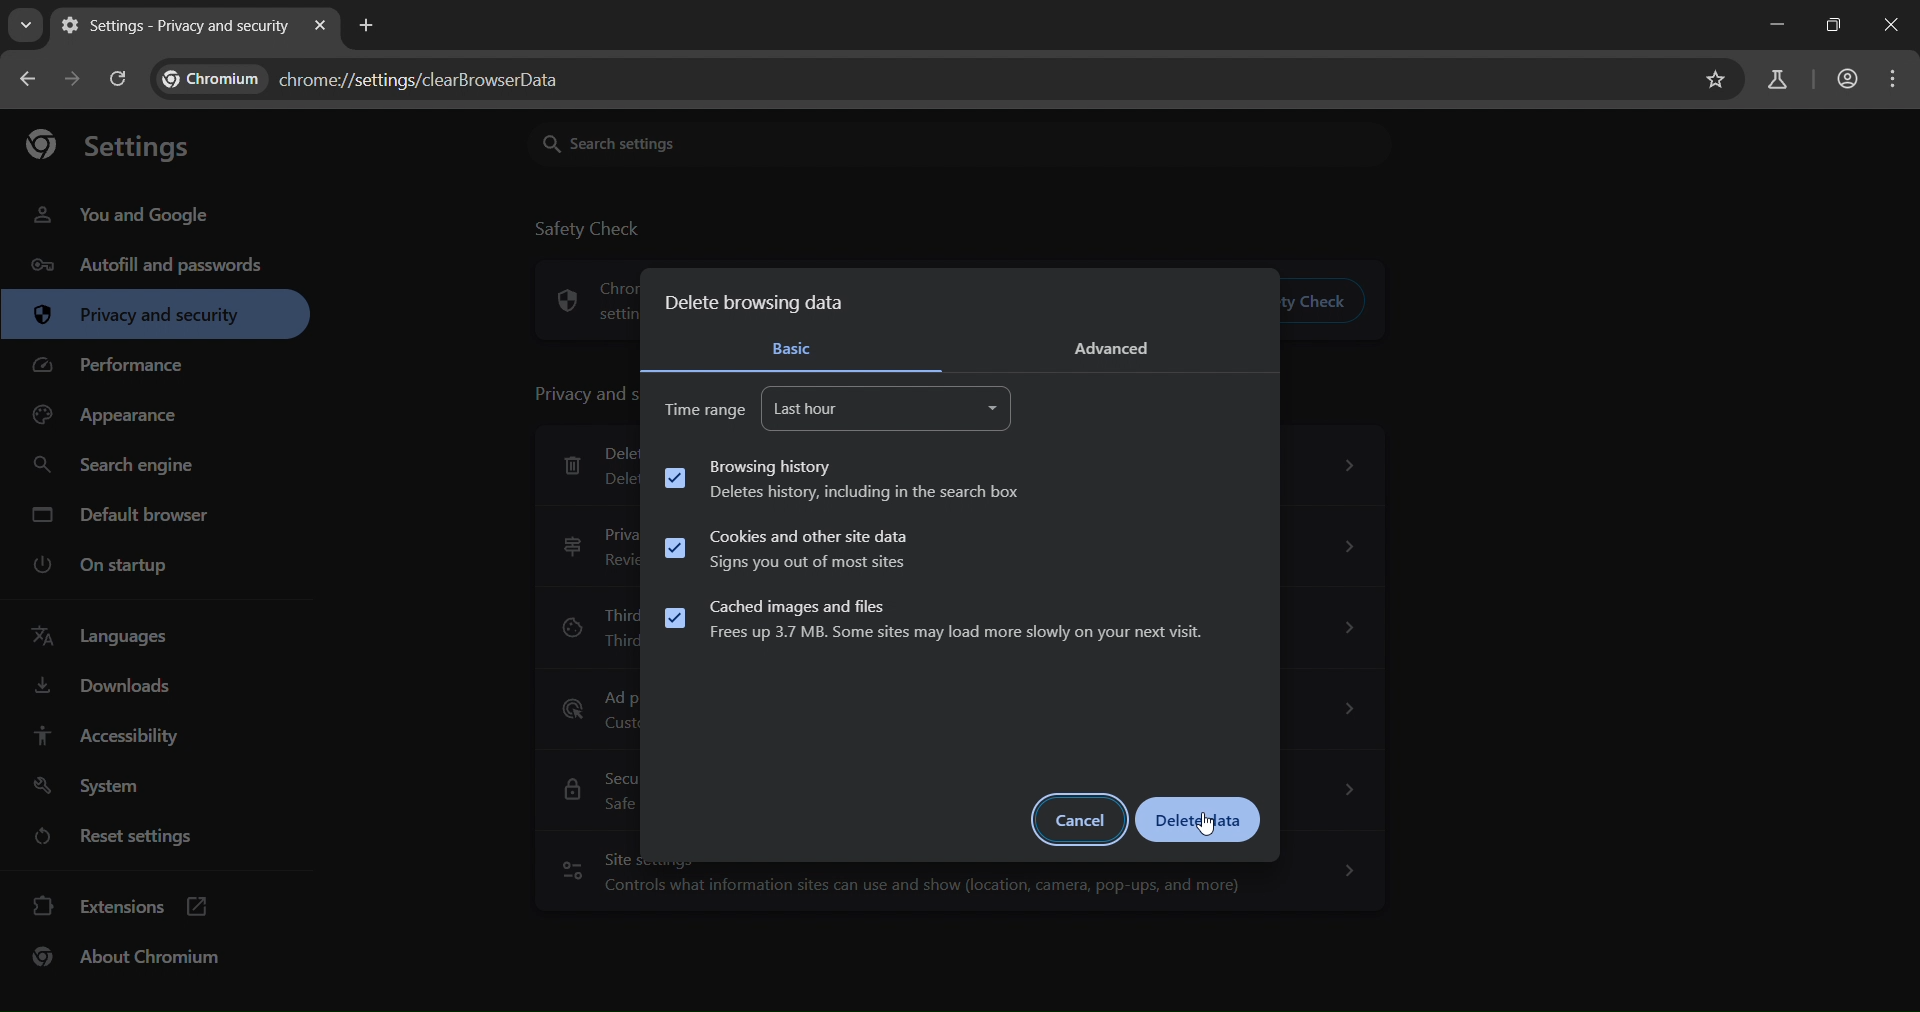 The image size is (1920, 1012). What do you see at coordinates (1892, 82) in the screenshot?
I see `menu` at bounding box center [1892, 82].